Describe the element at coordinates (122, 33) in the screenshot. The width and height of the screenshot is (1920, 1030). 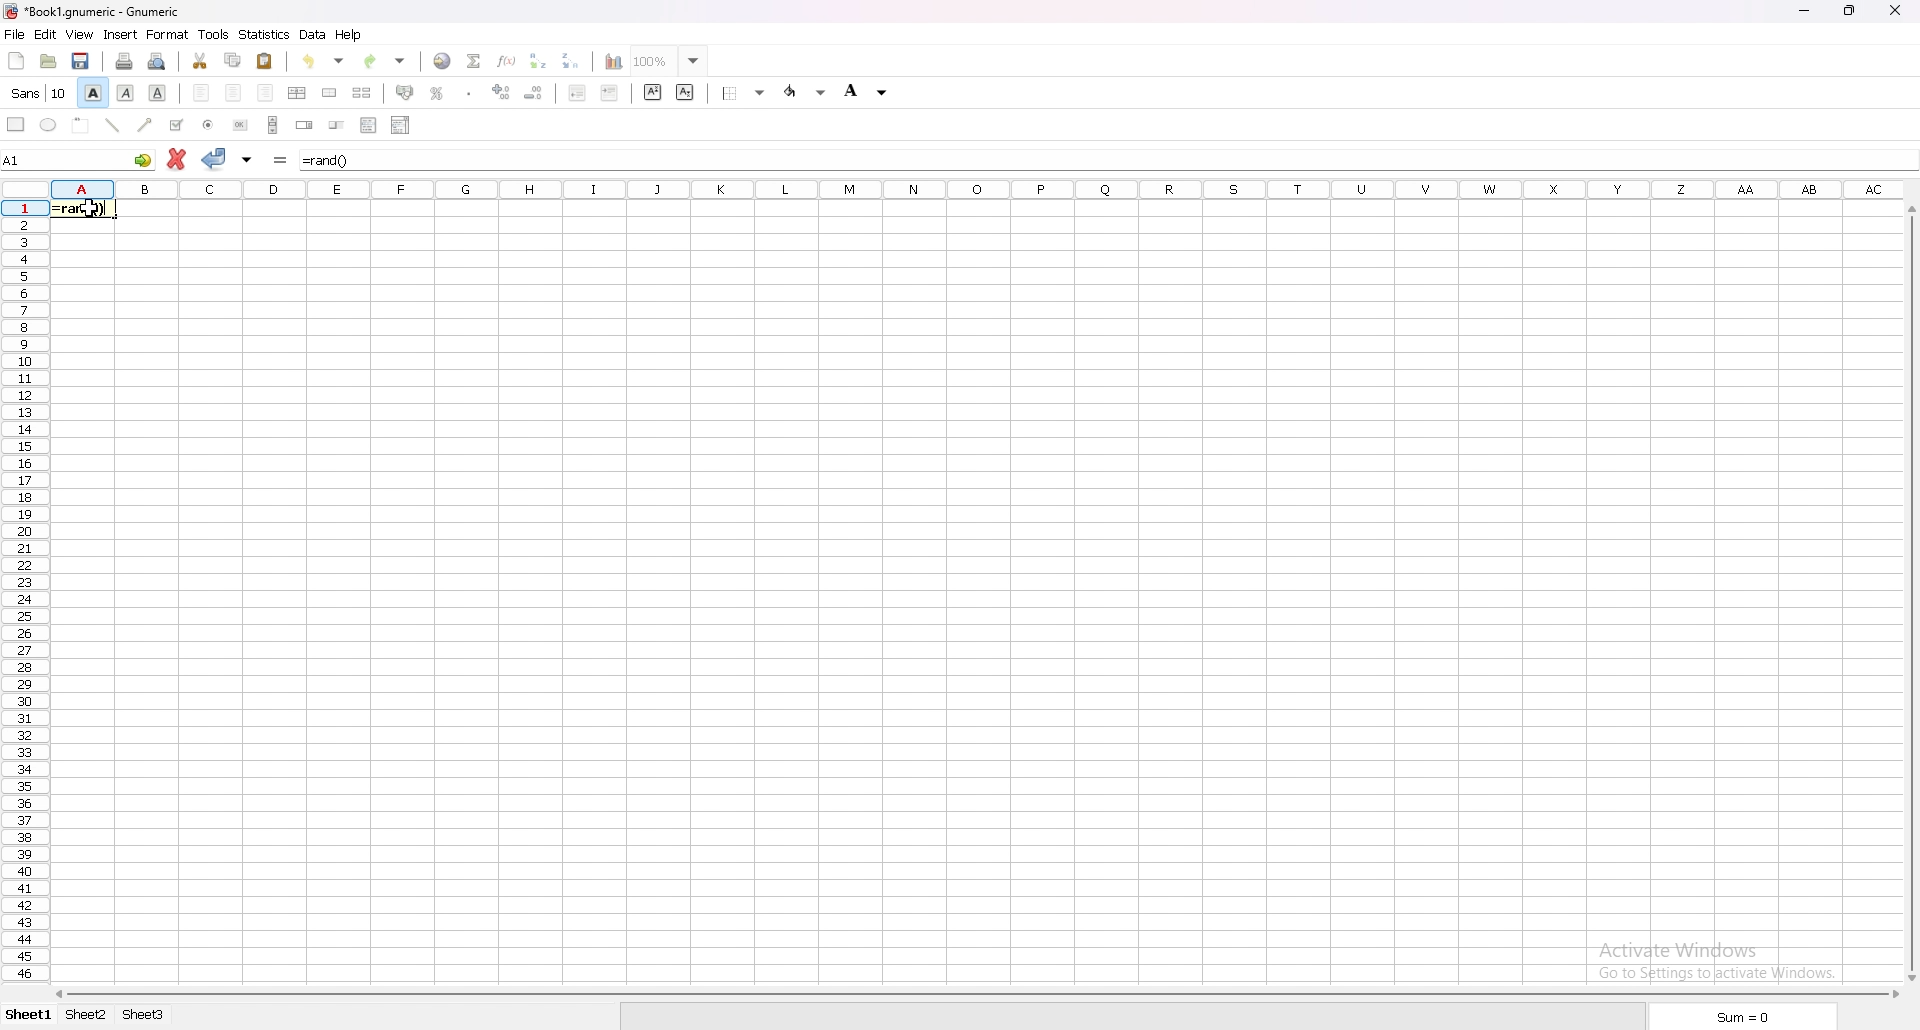
I see `insert` at that location.